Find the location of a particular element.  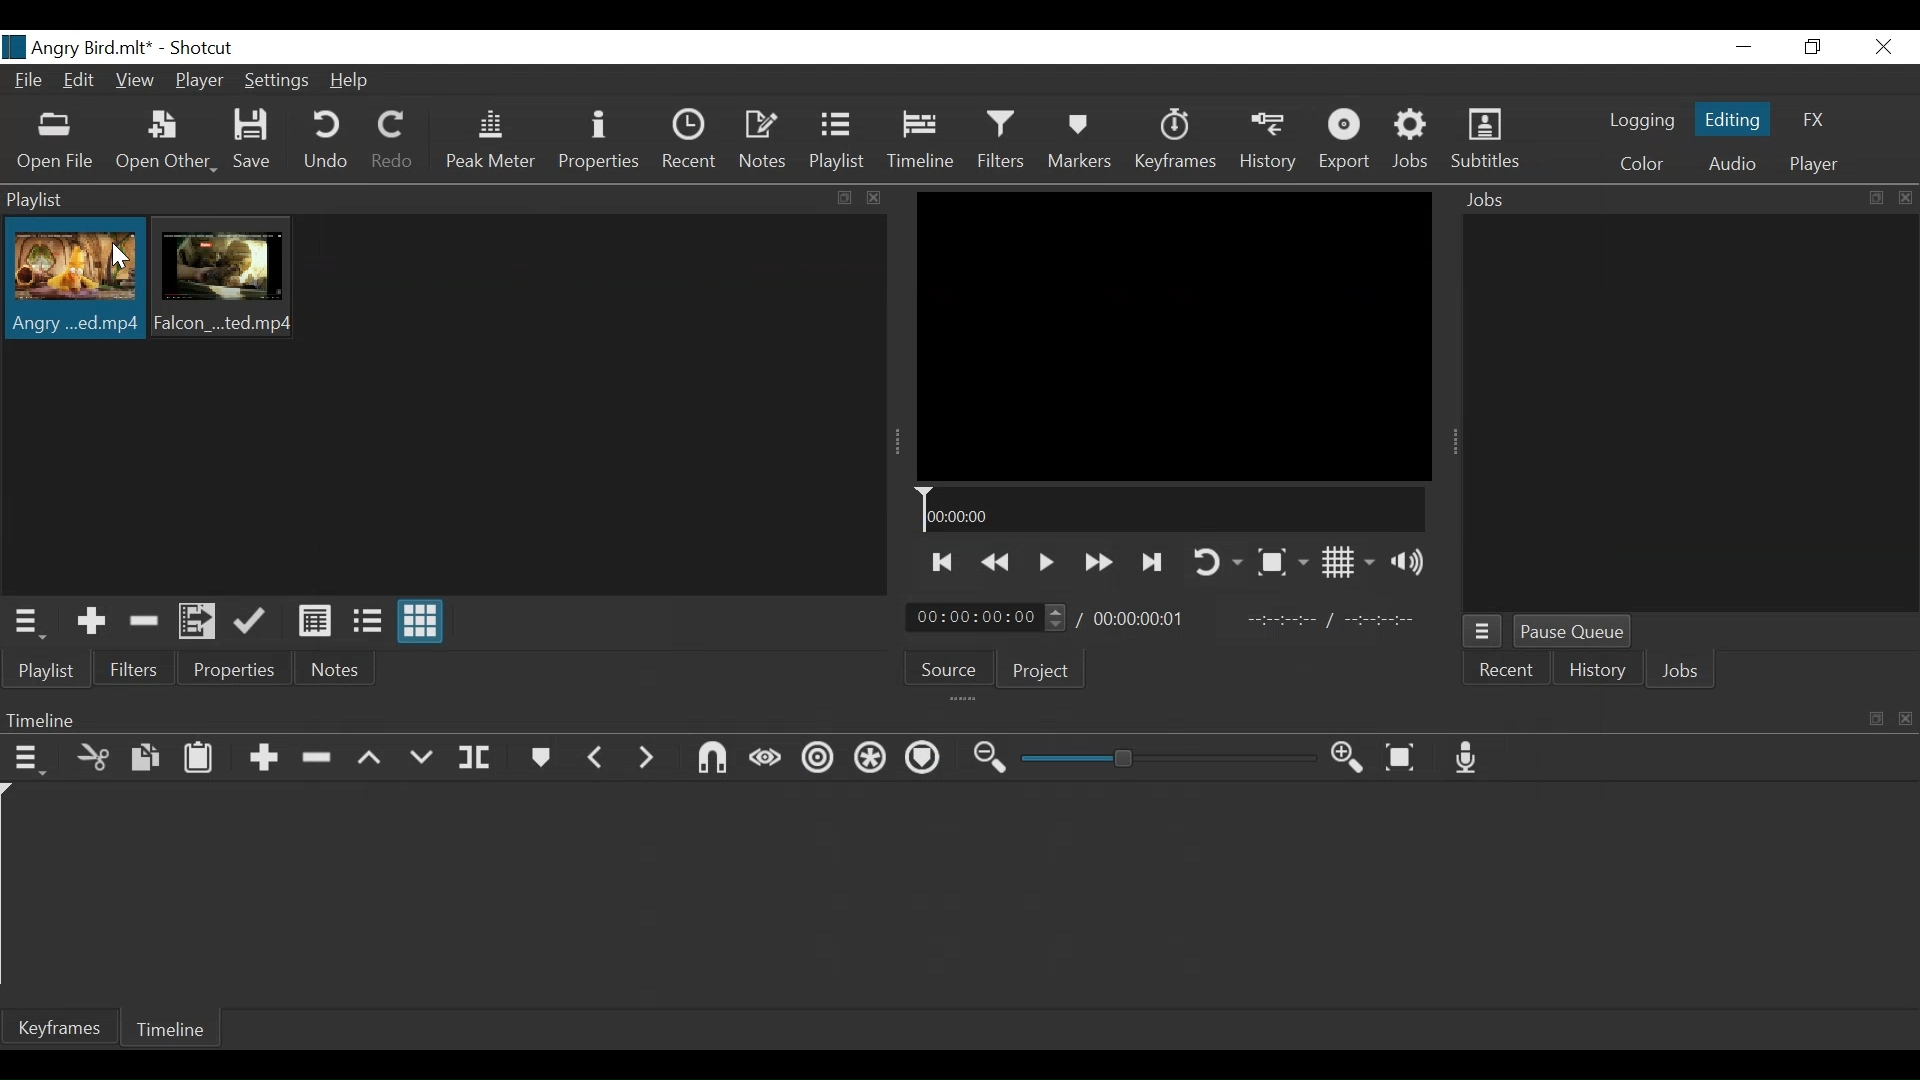

Ripple is located at coordinates (815, 760).